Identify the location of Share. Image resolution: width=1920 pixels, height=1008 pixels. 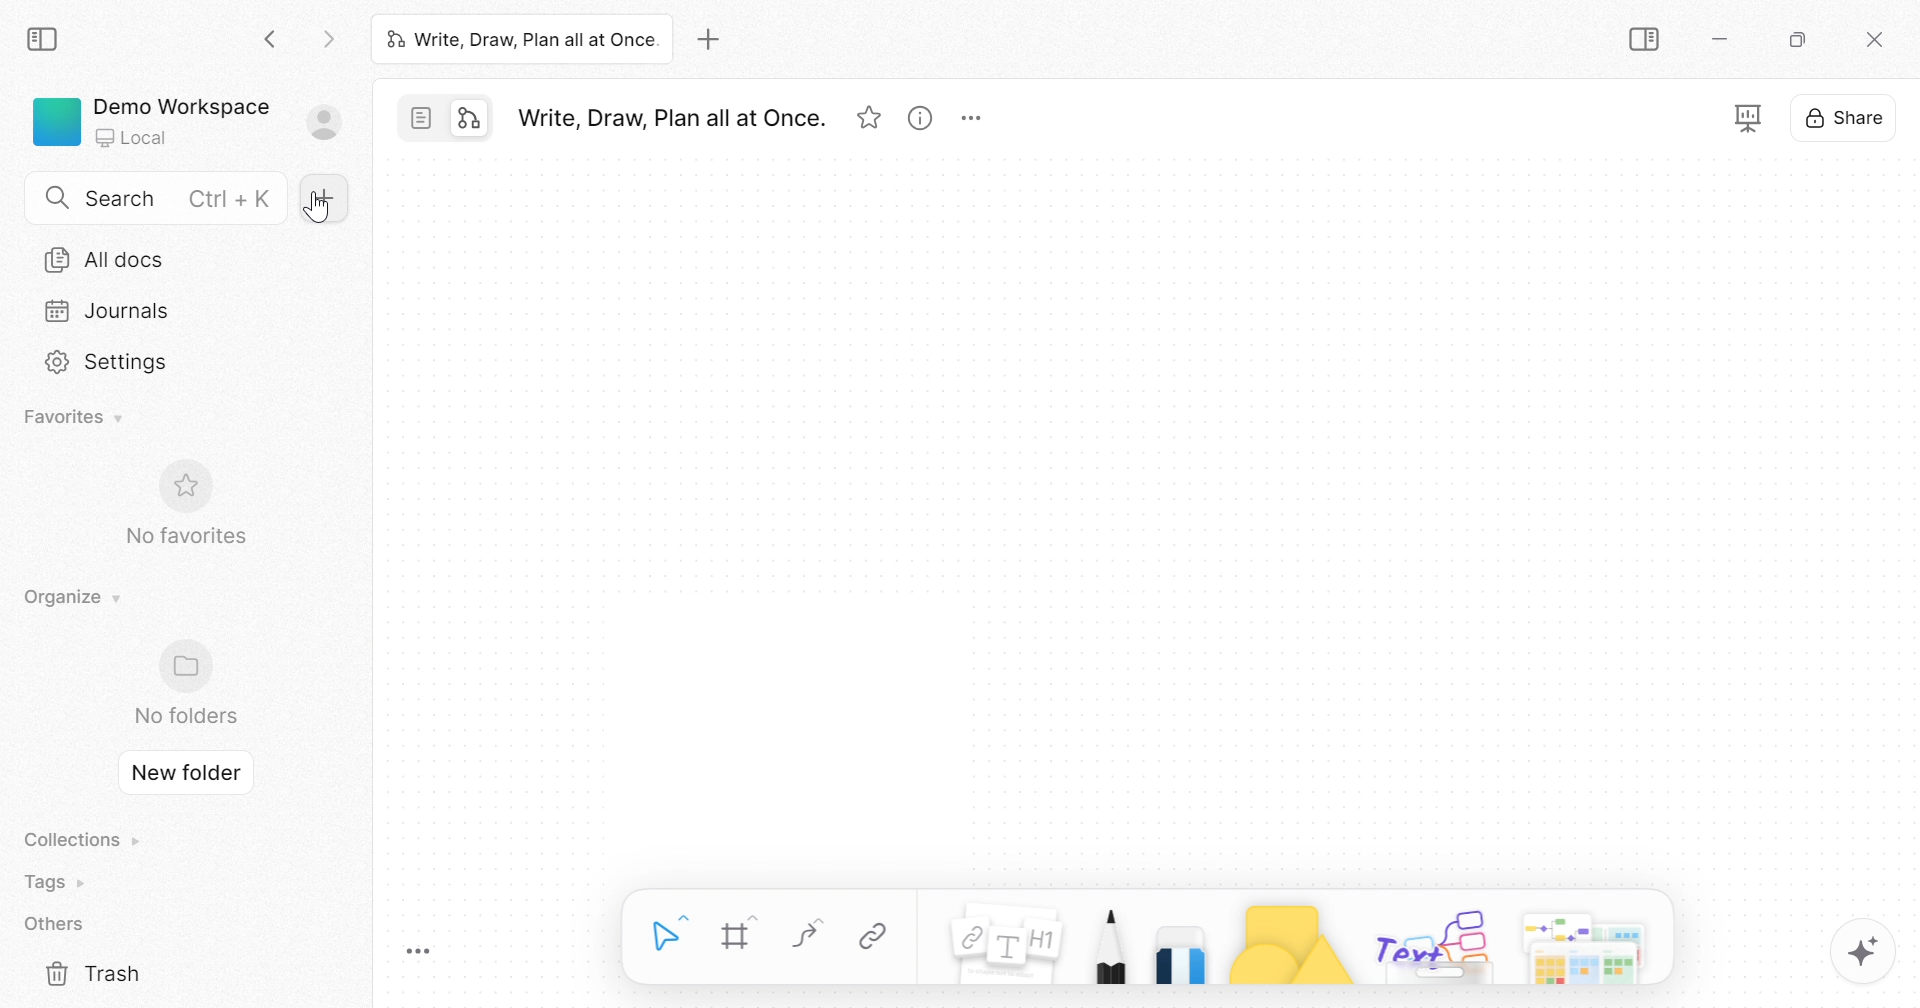
(1846, 120).